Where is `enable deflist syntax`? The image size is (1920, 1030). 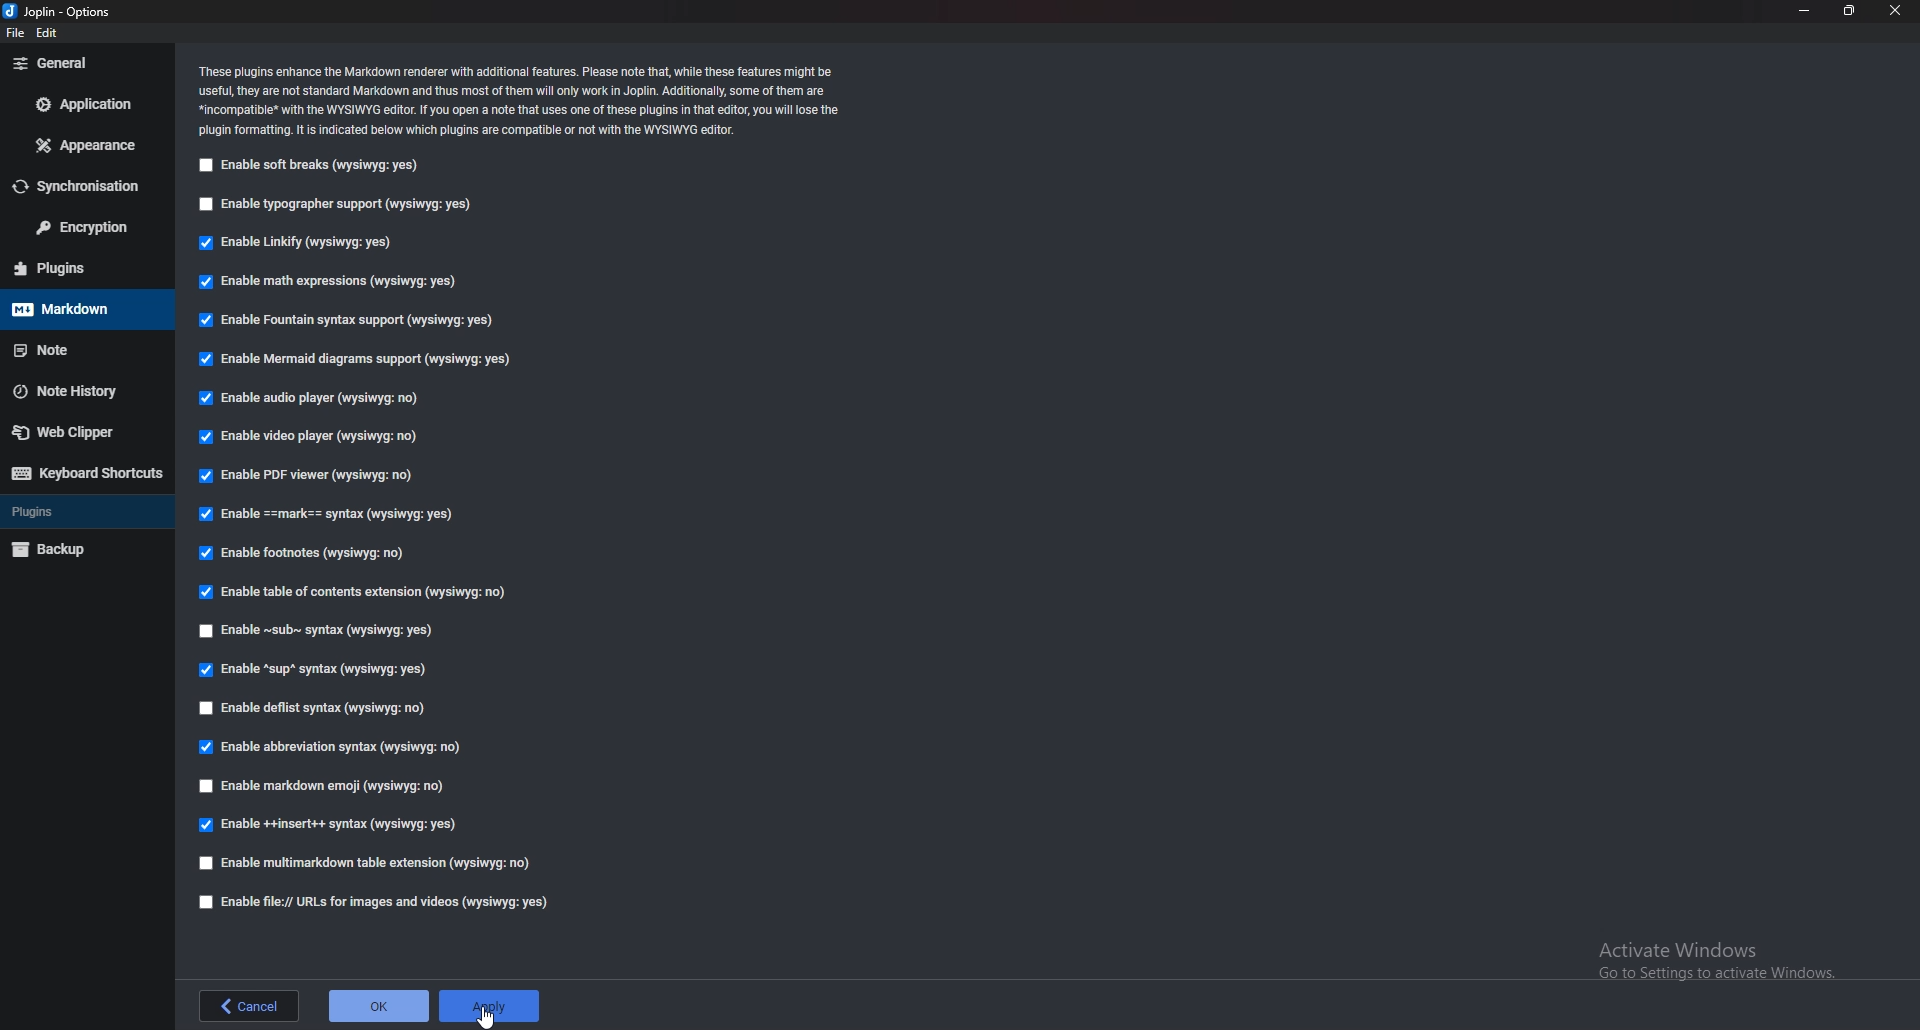
enable deflist syntax is located at coordinates (313, 709).